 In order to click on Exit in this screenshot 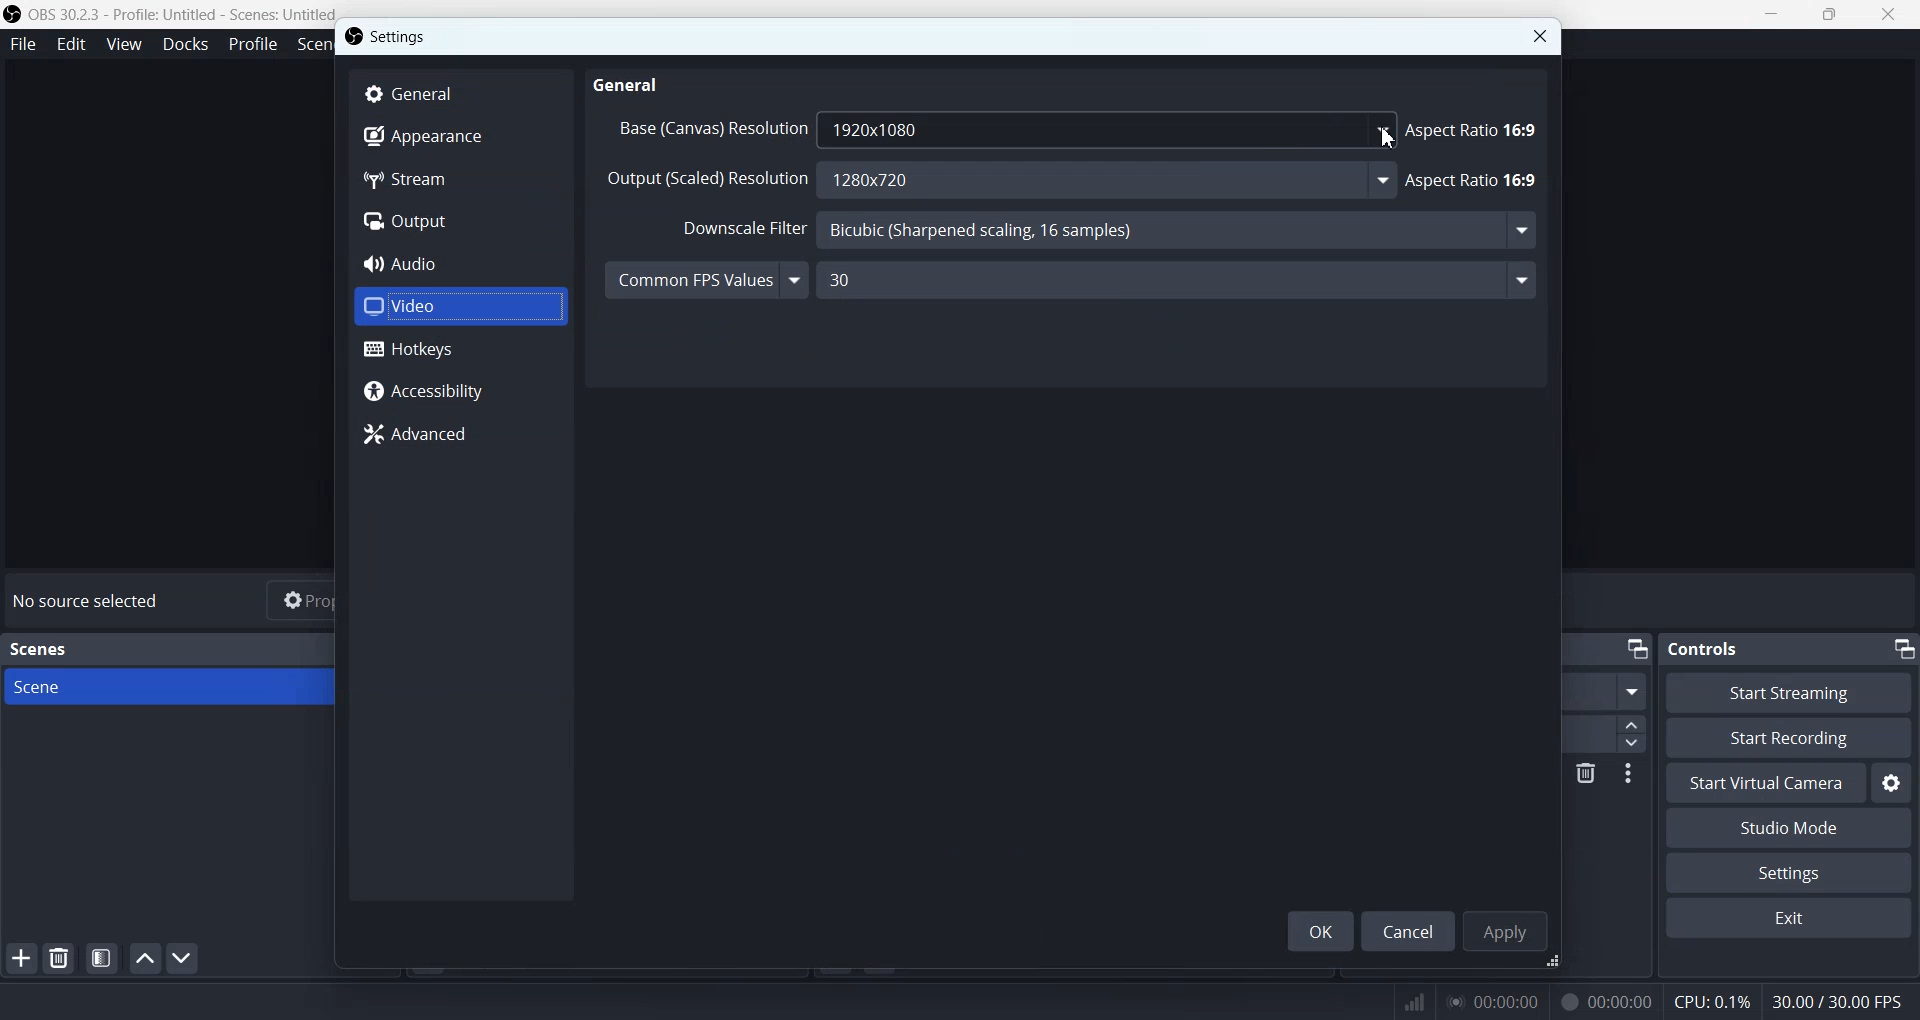, I will do `click(1789, 918)`.